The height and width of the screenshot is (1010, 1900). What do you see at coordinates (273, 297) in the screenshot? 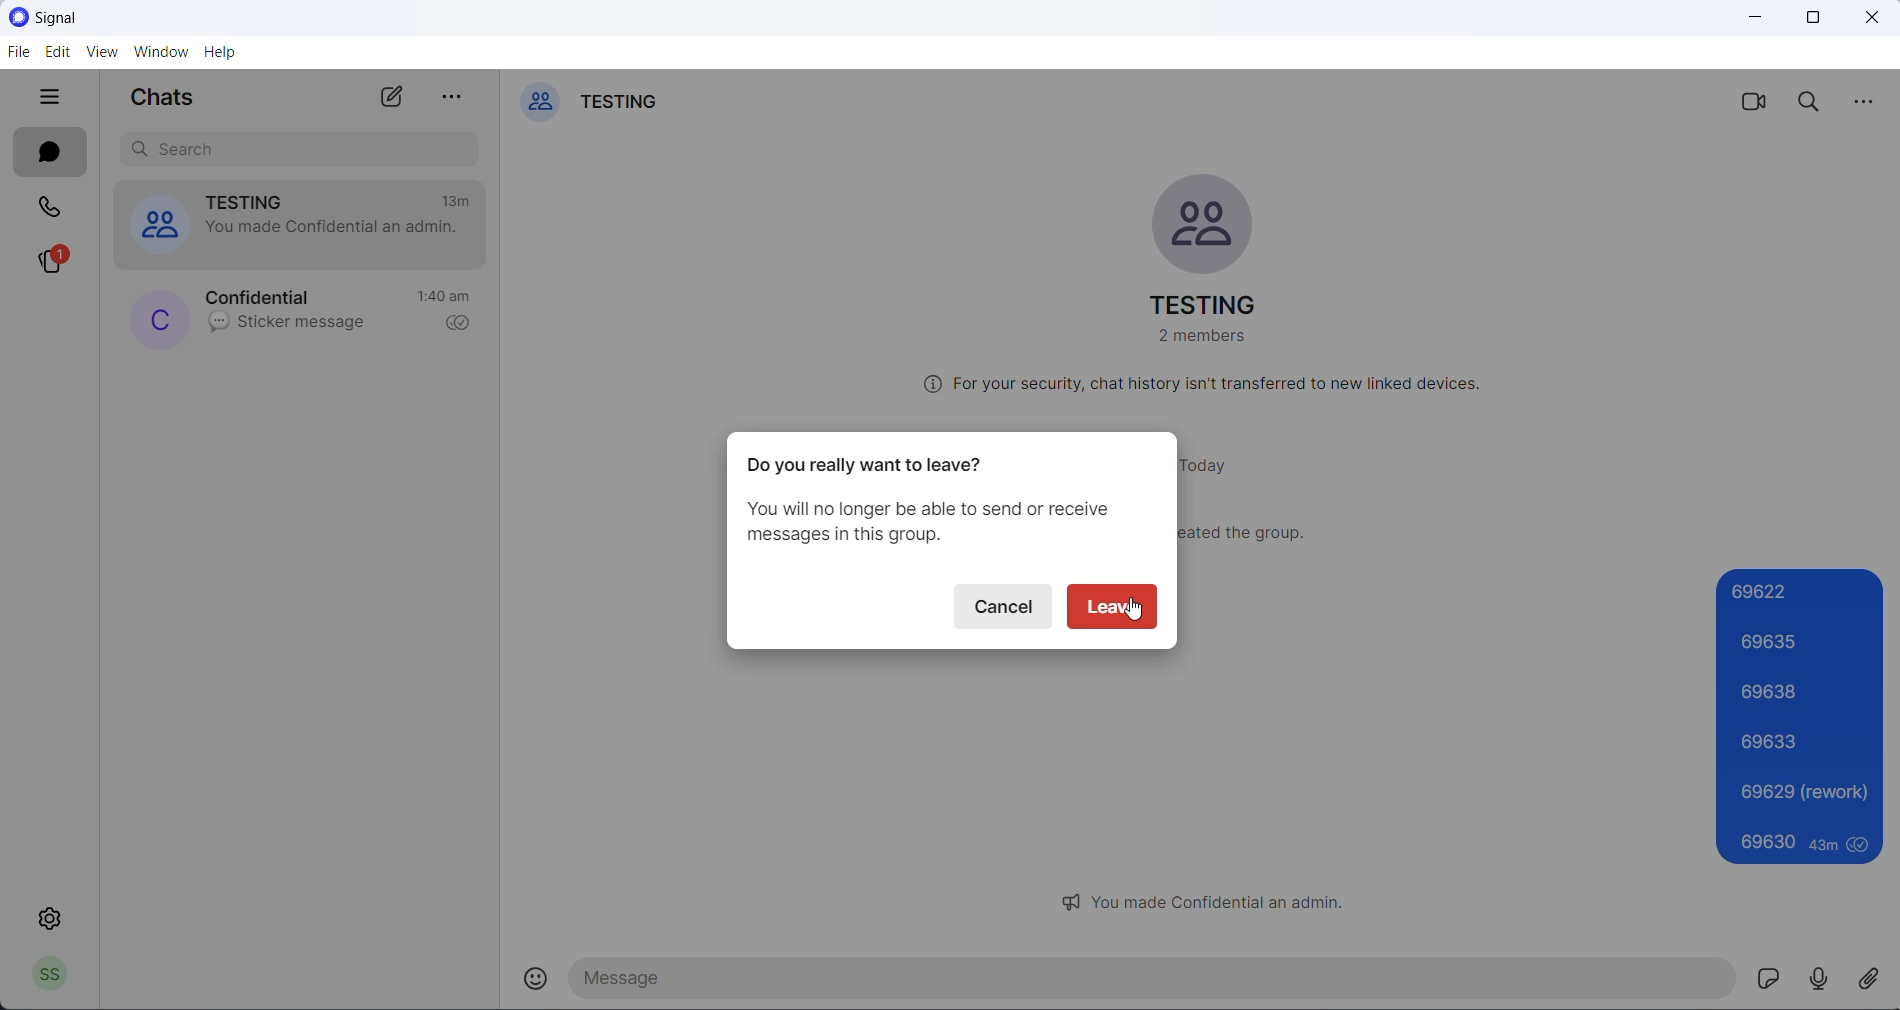
I see `contact name` at bounding box center [273, 297].